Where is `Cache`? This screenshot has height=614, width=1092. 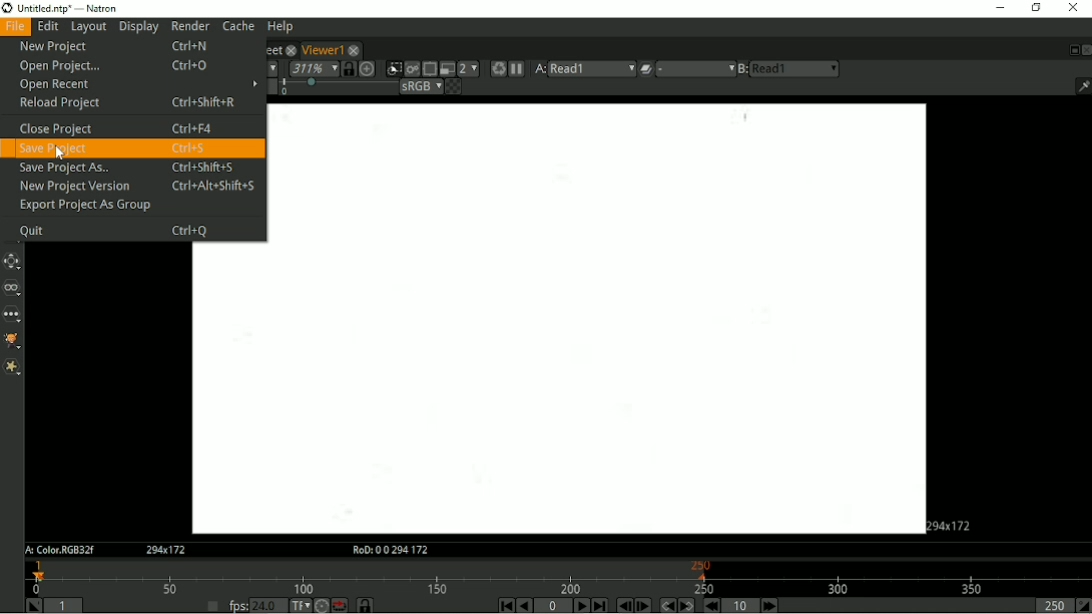 Cache is located at coordinates (239, 26).